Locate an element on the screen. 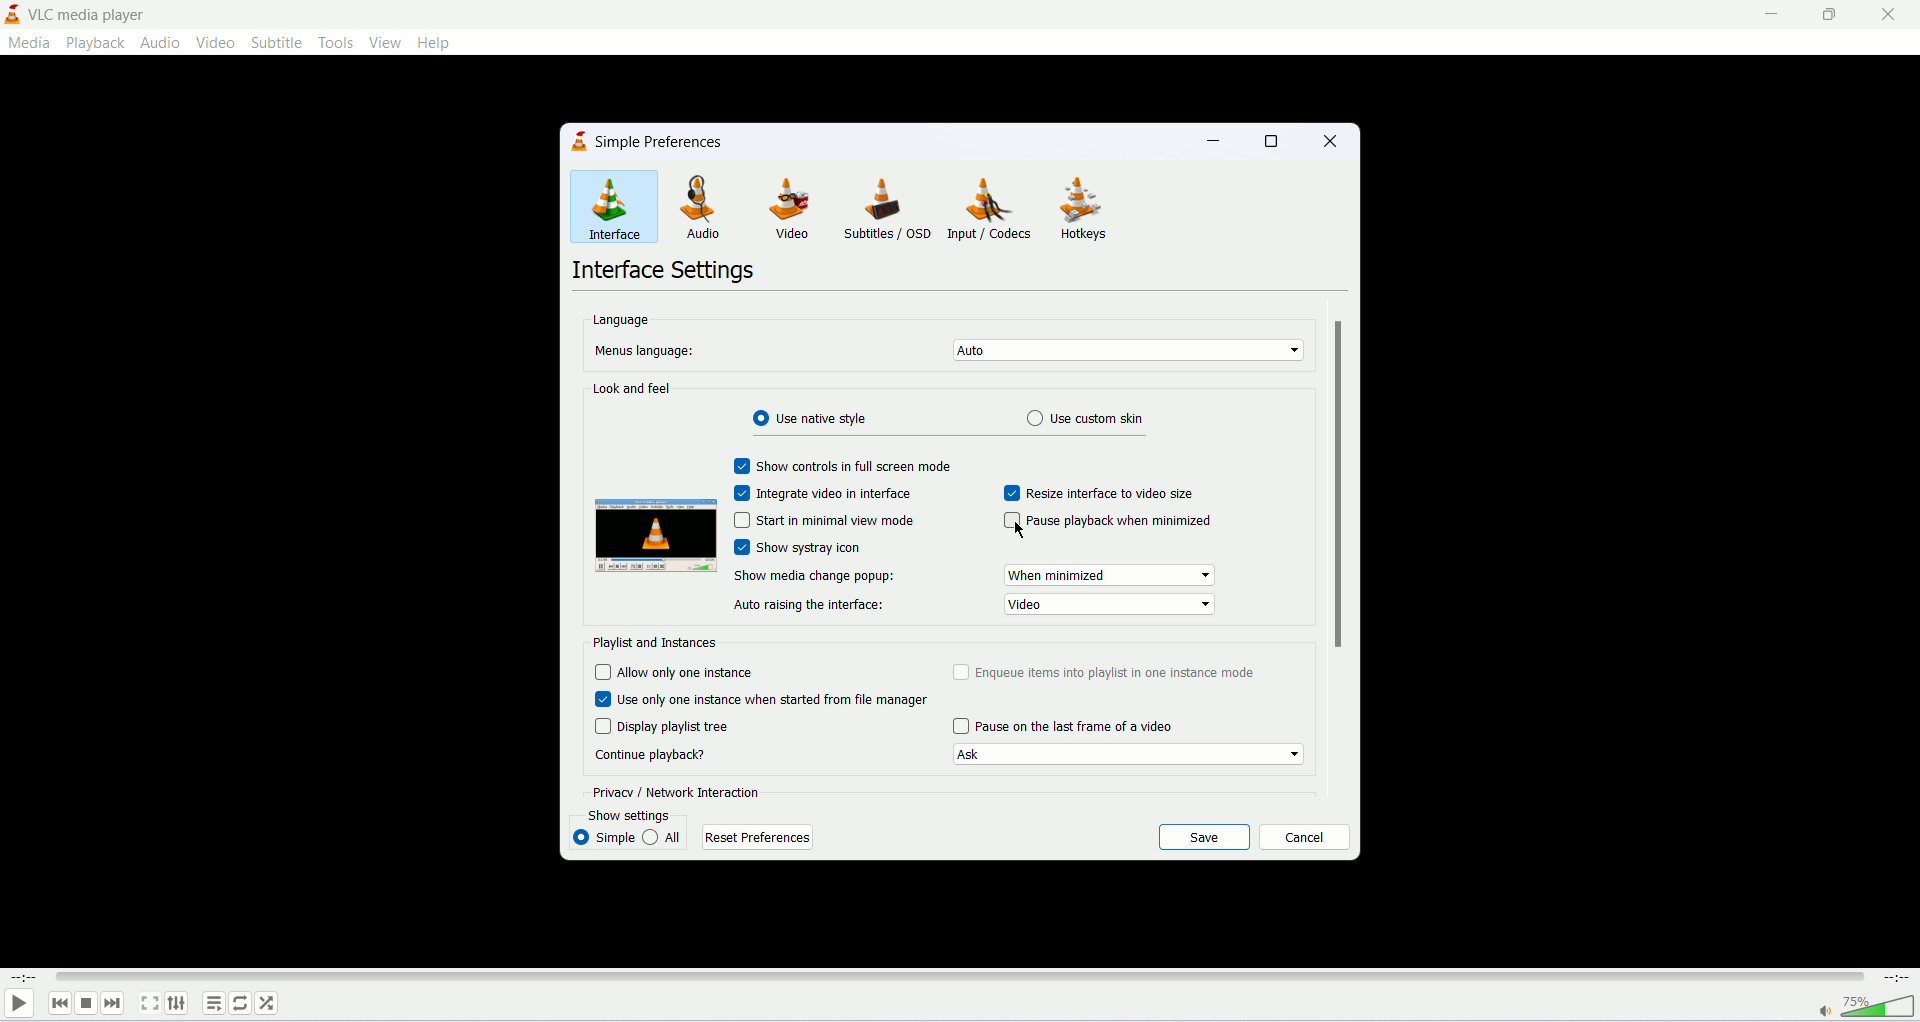 The height and width of the screenshot is (1022, 1920). maximize is located at coordinates (1271, 141).